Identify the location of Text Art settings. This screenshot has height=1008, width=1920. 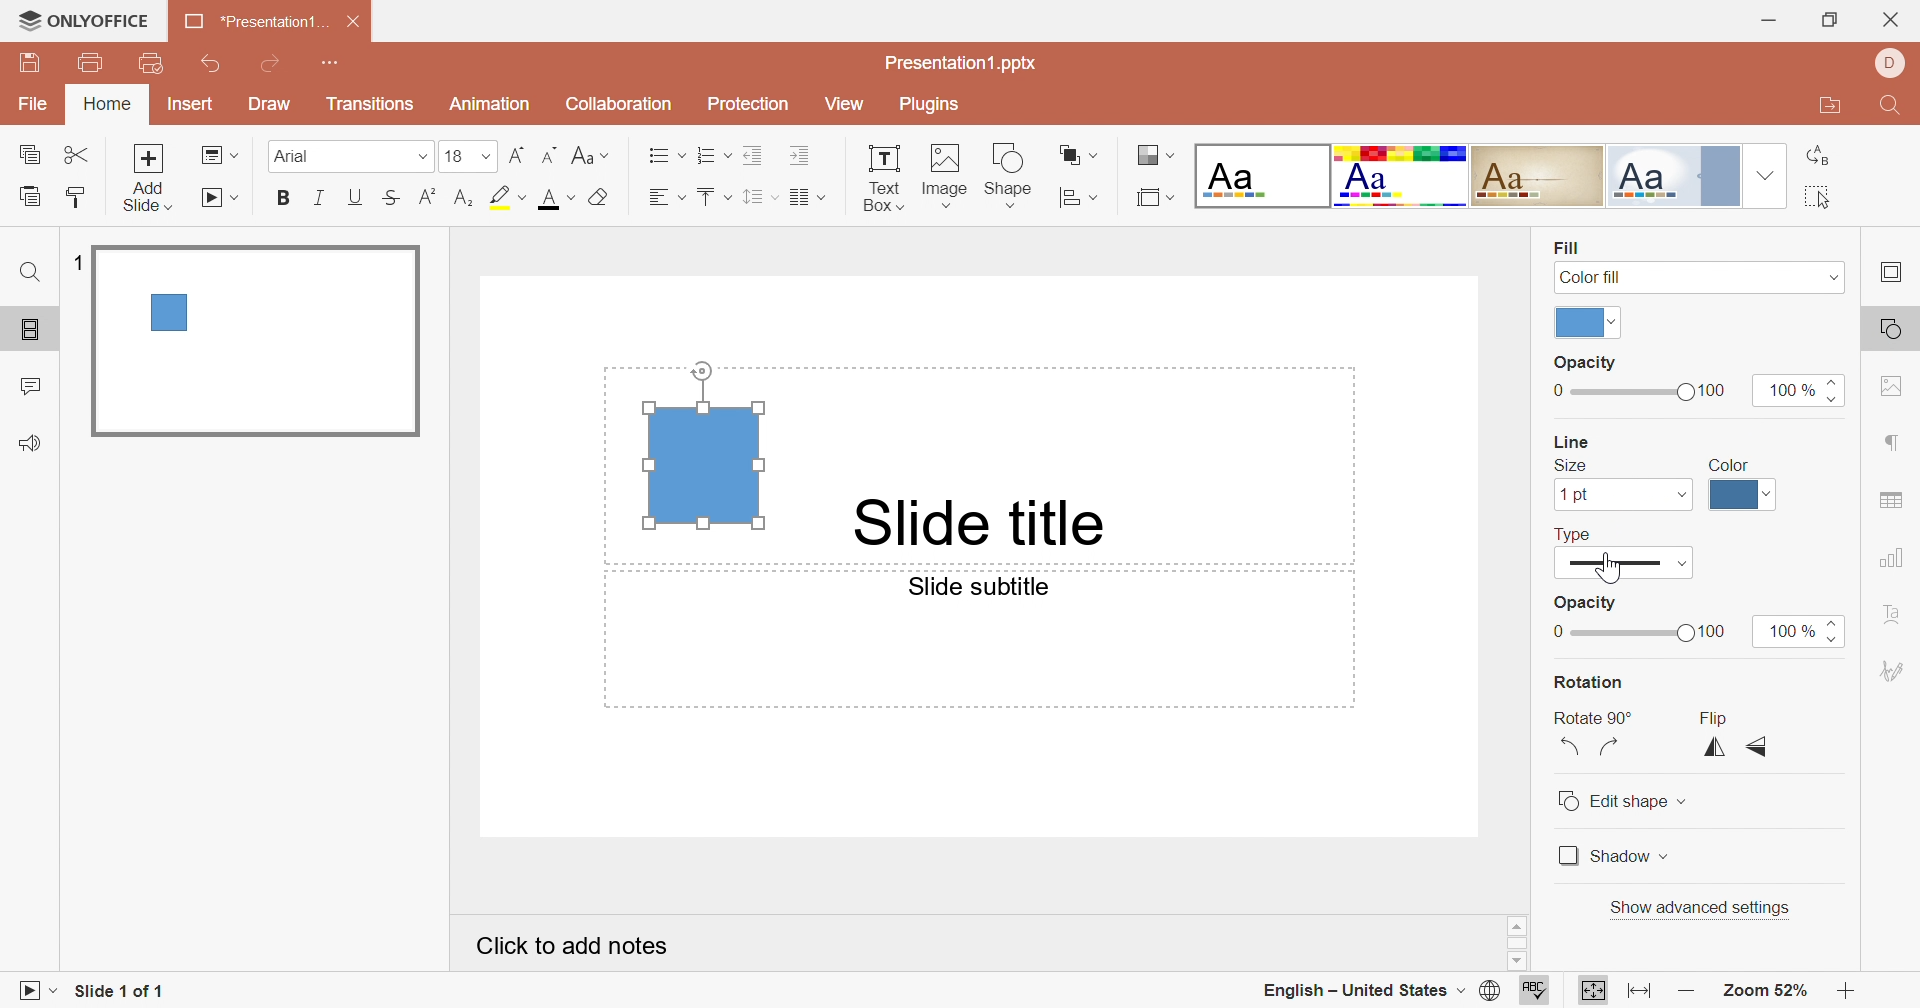
(1899, 615).